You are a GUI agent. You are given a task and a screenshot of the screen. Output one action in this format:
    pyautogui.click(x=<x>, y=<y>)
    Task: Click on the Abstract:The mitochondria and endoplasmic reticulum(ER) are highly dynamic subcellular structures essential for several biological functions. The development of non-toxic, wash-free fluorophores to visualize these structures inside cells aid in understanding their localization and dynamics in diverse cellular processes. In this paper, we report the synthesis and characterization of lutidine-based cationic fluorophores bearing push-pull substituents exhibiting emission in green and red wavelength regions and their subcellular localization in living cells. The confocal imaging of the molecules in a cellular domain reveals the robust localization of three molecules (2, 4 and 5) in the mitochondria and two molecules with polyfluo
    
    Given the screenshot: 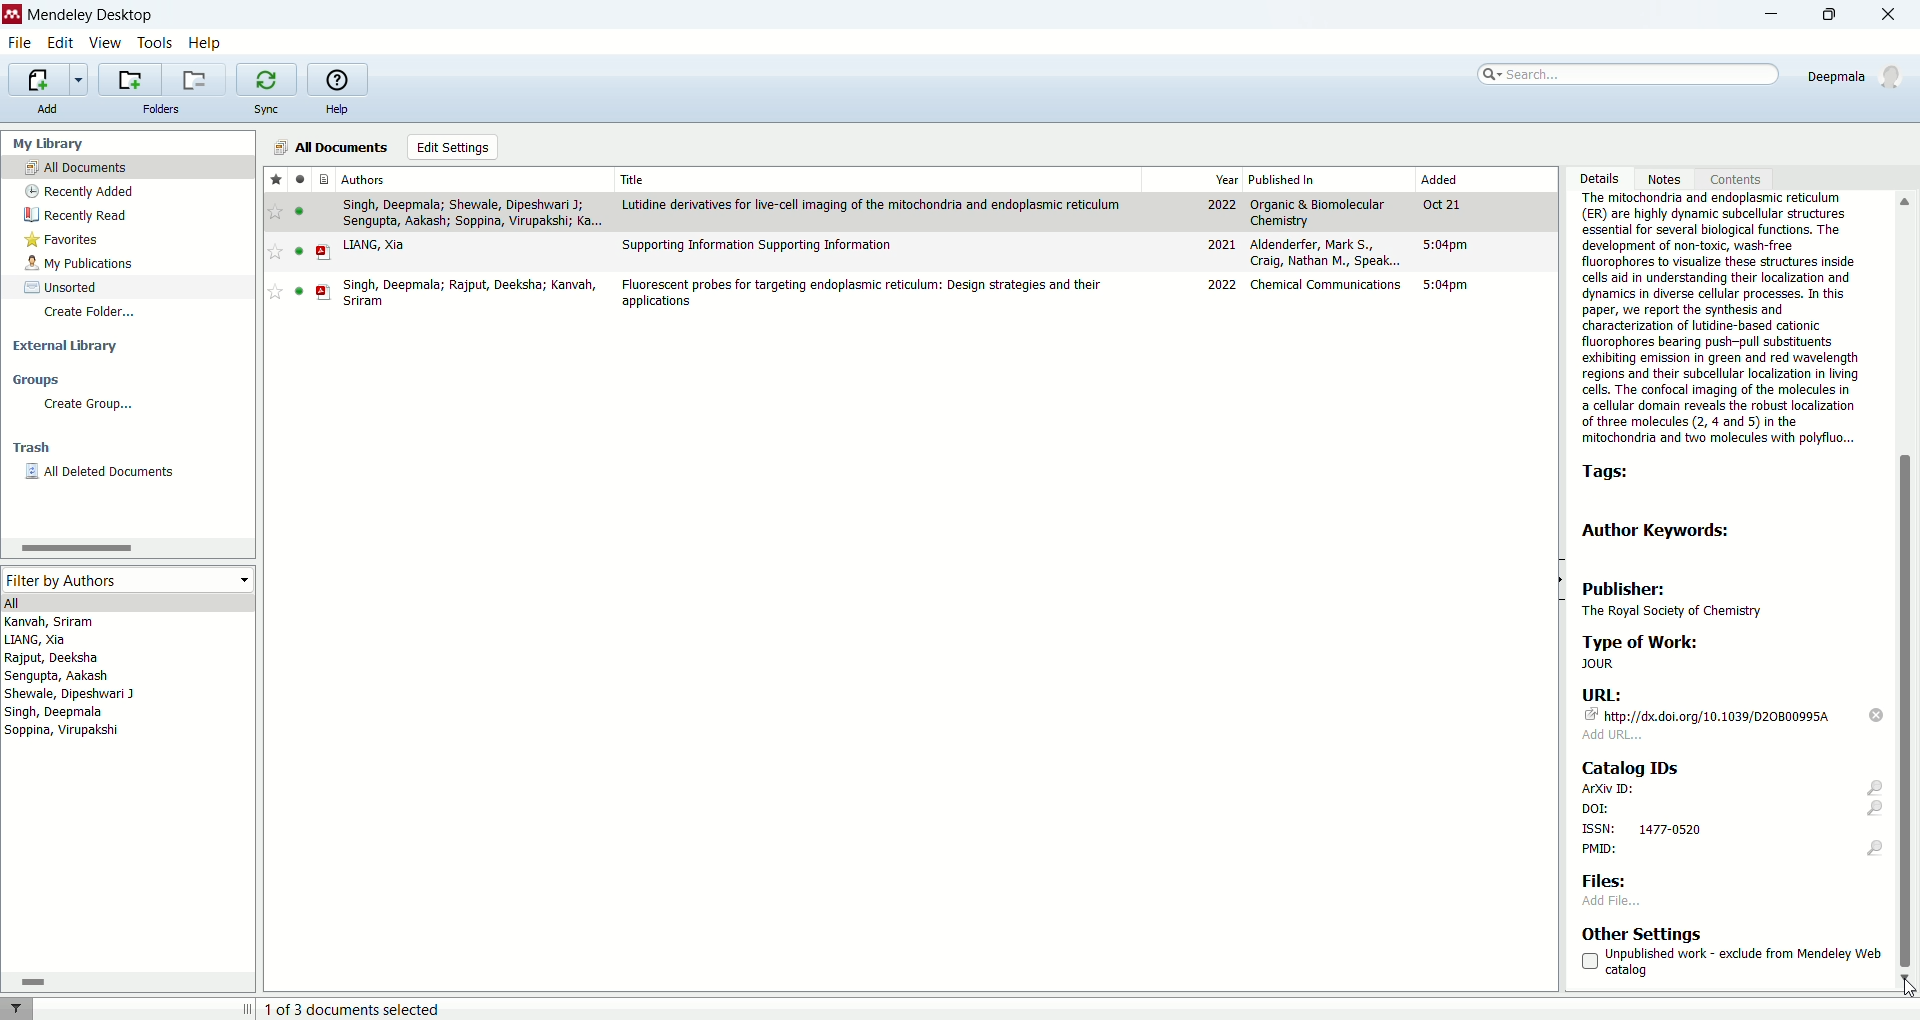 What is the action you would take?
    pyautogui.click(x=1719, y=320)
    